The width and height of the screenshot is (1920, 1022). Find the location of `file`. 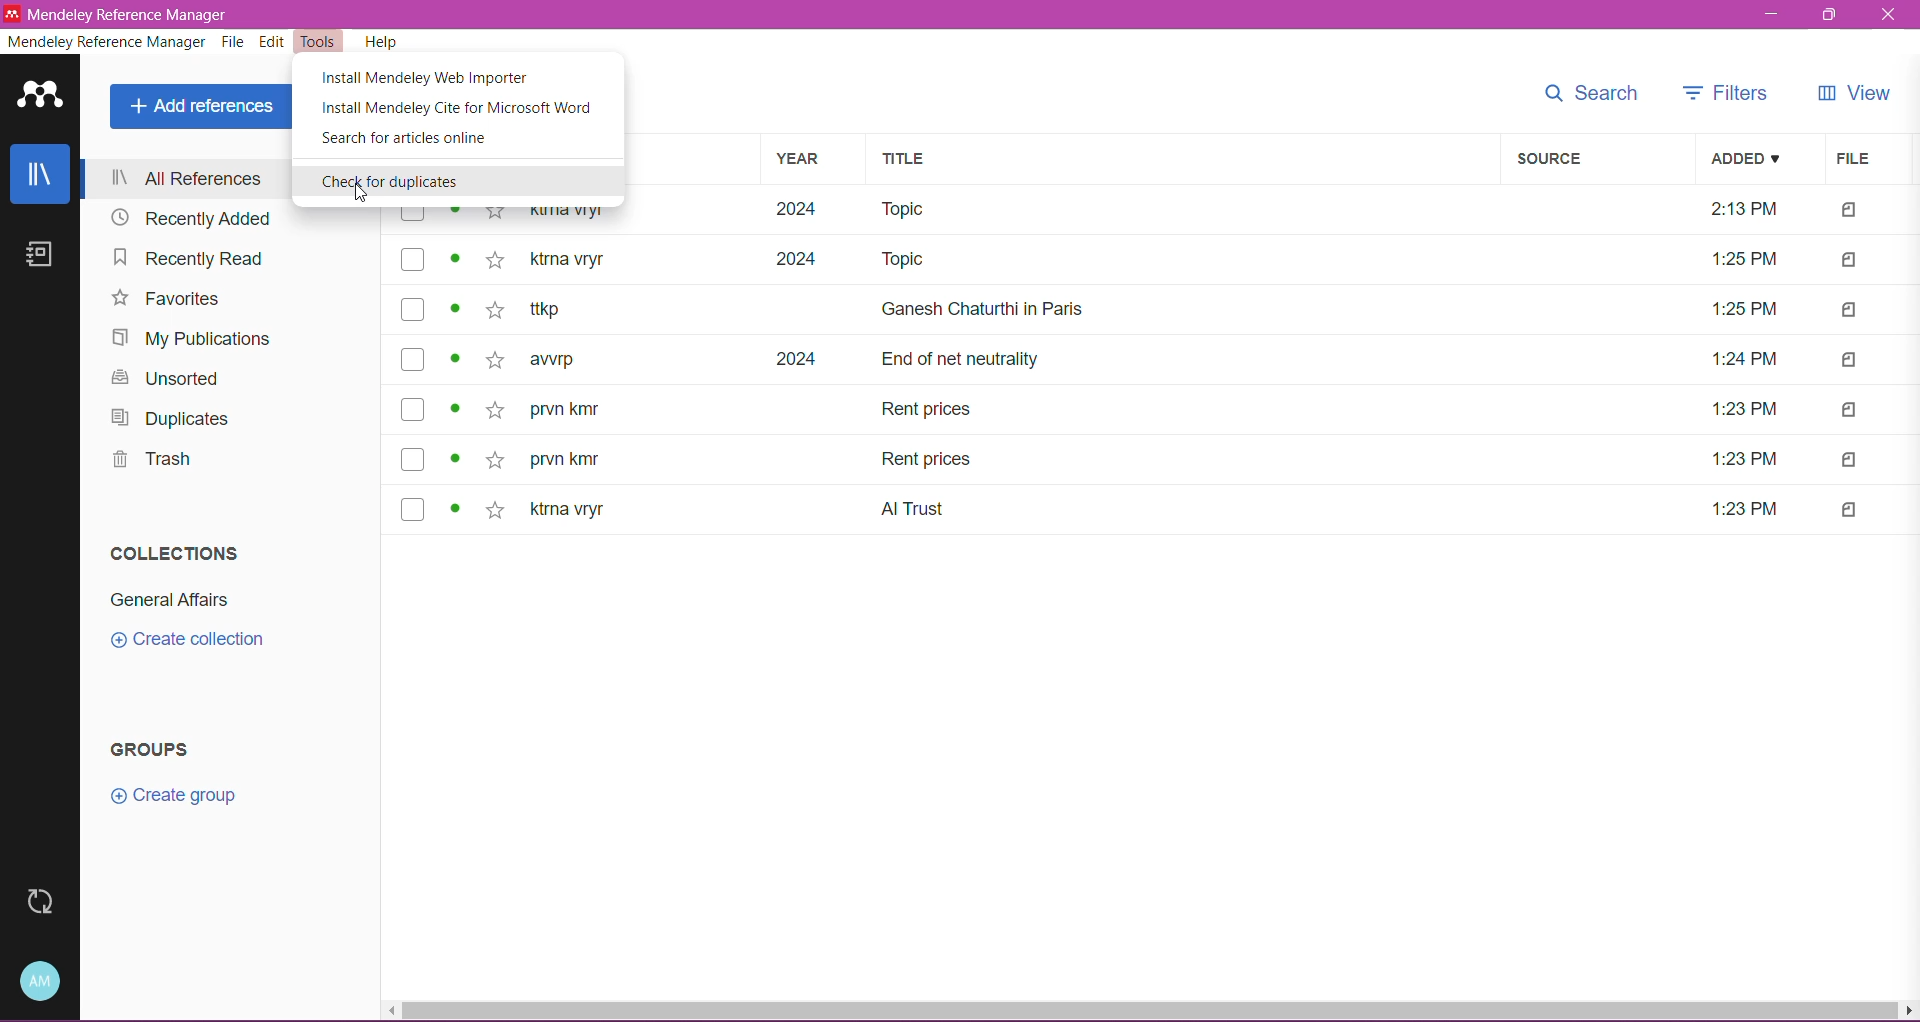

file is located at coordinates (1743, 308).